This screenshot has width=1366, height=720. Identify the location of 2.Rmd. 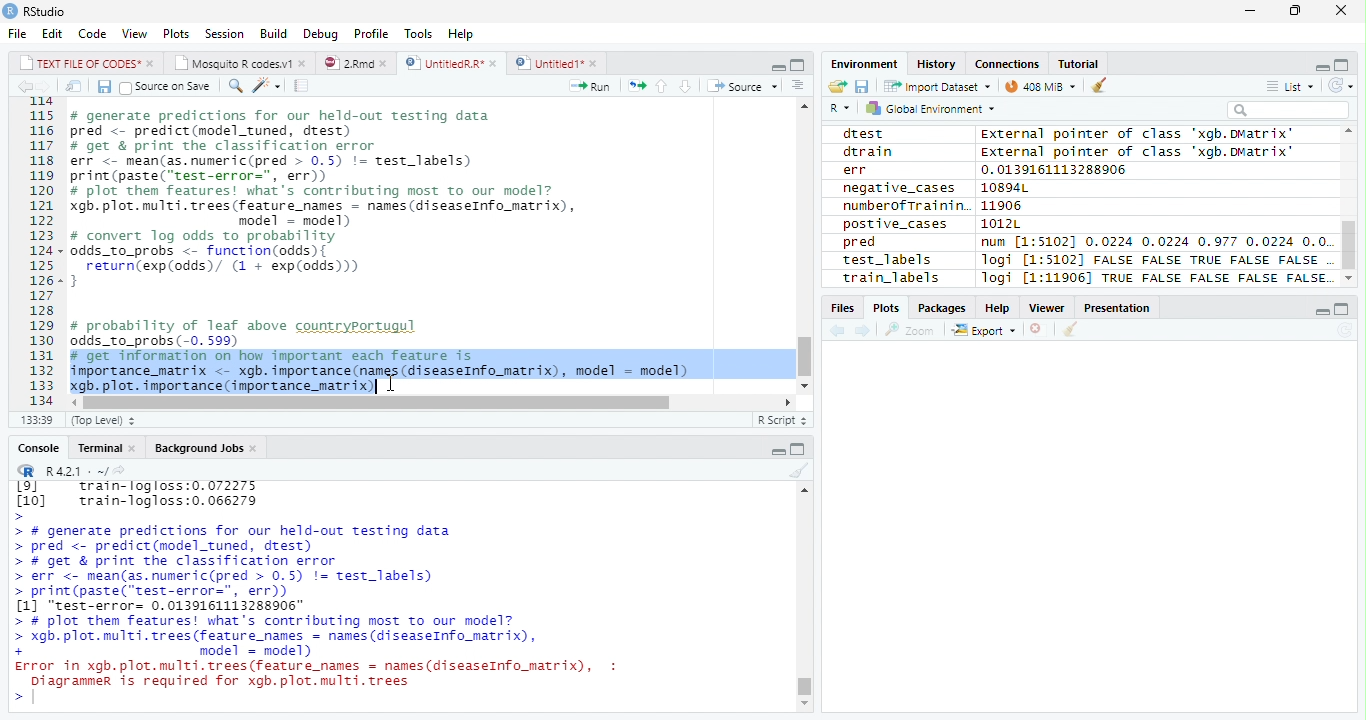
(356, 63).